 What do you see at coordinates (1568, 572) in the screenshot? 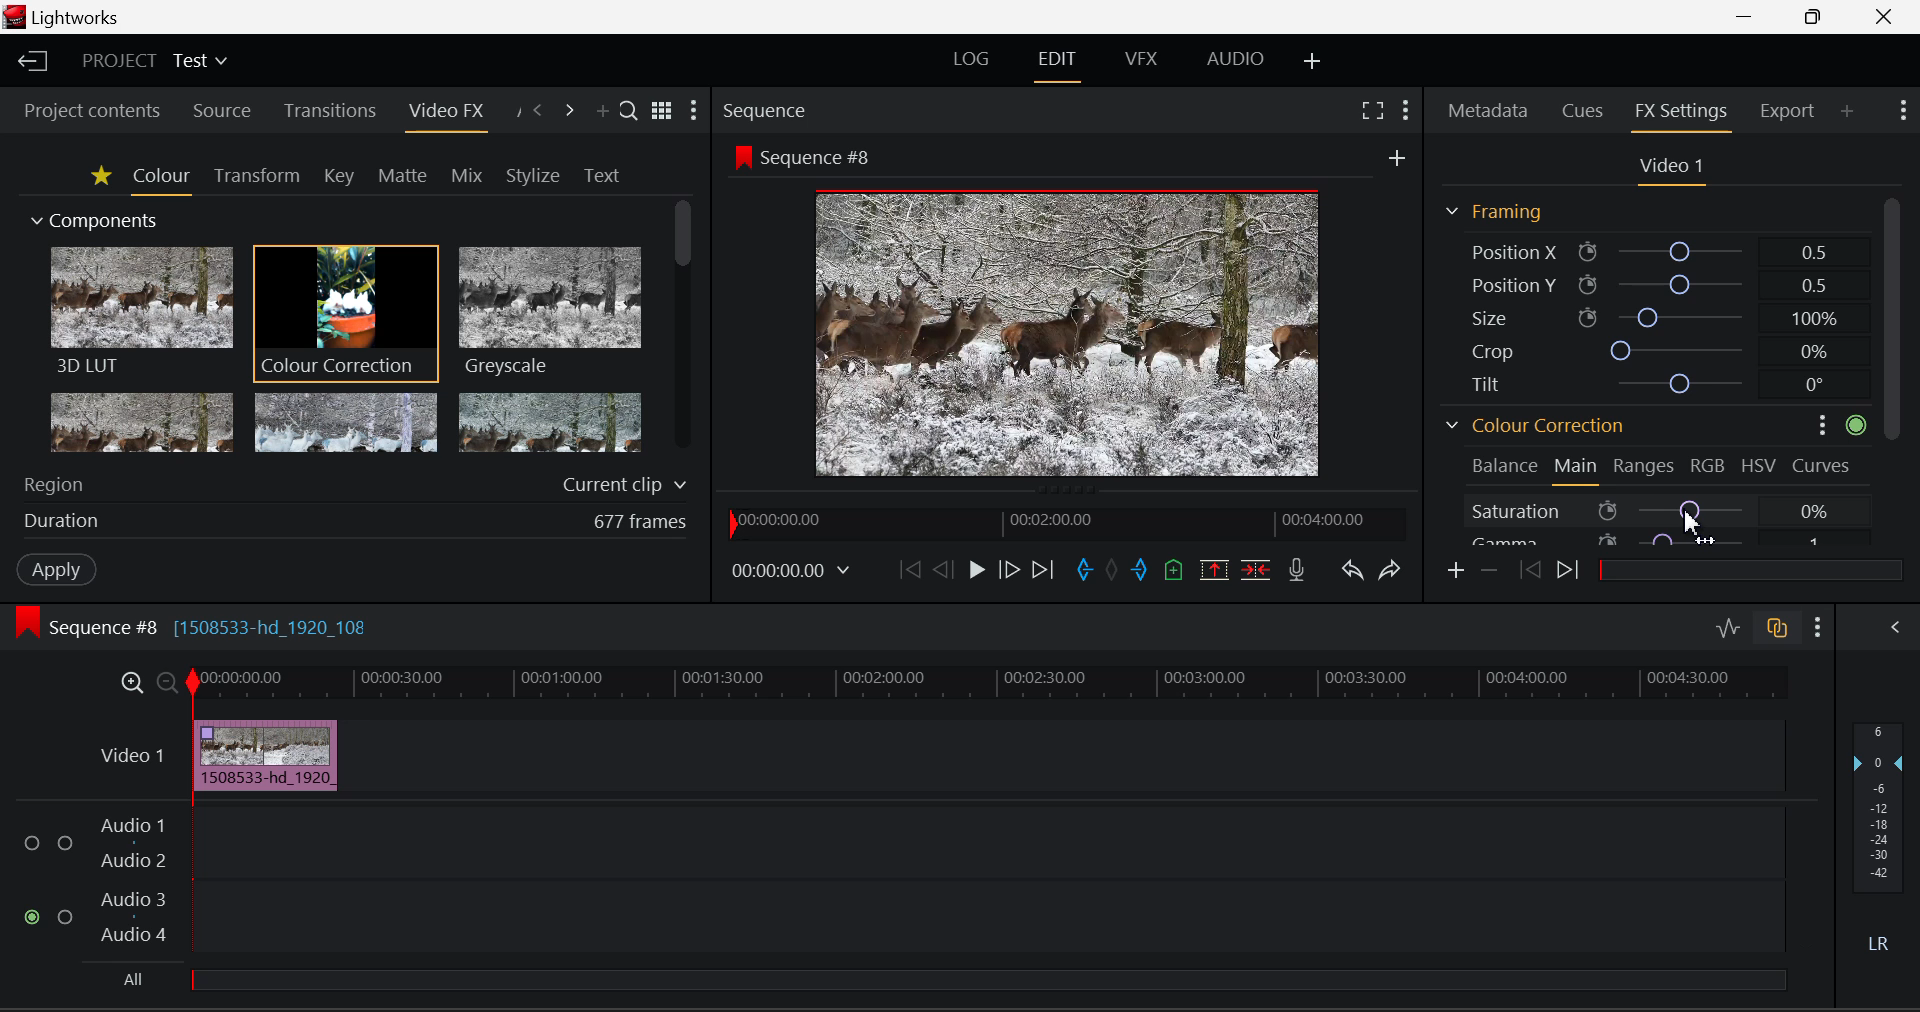
I see `Next keyframe` at bounding box center [1568, 572].